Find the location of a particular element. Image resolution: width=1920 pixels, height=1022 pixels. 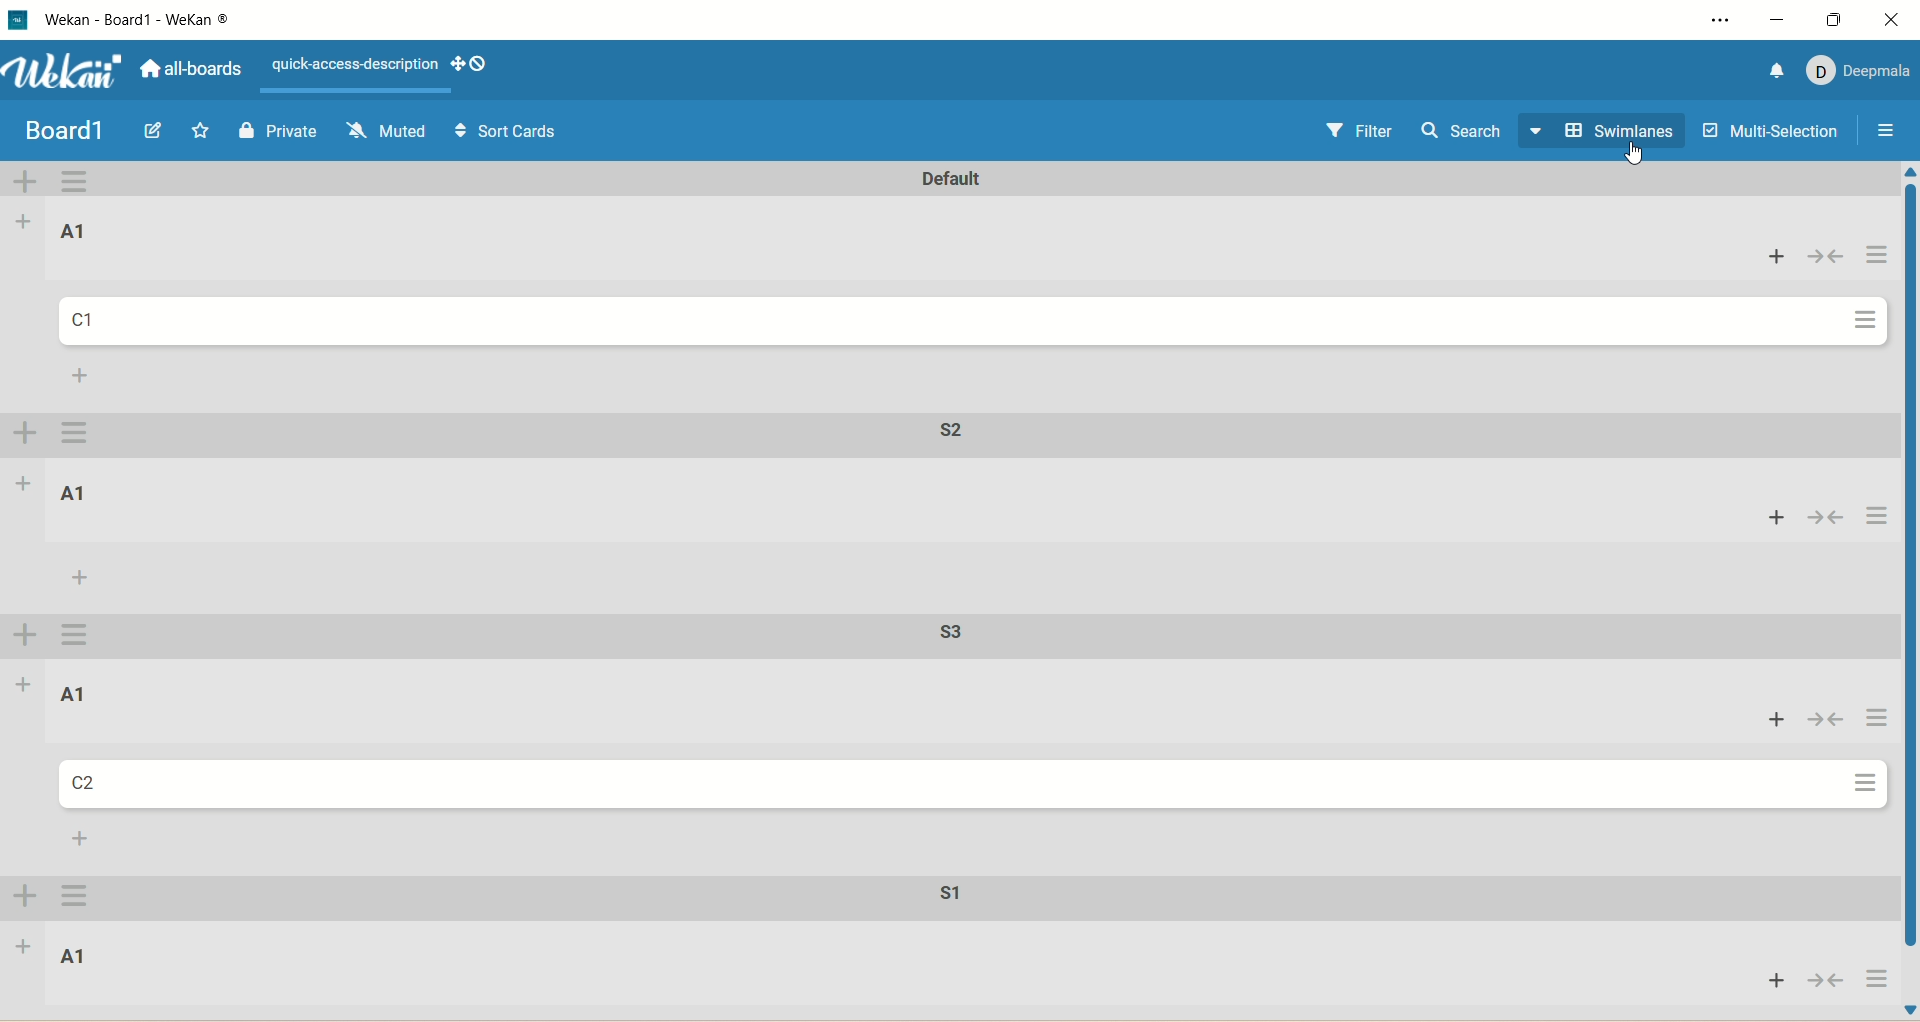

add is located at coordinates (80, 577).